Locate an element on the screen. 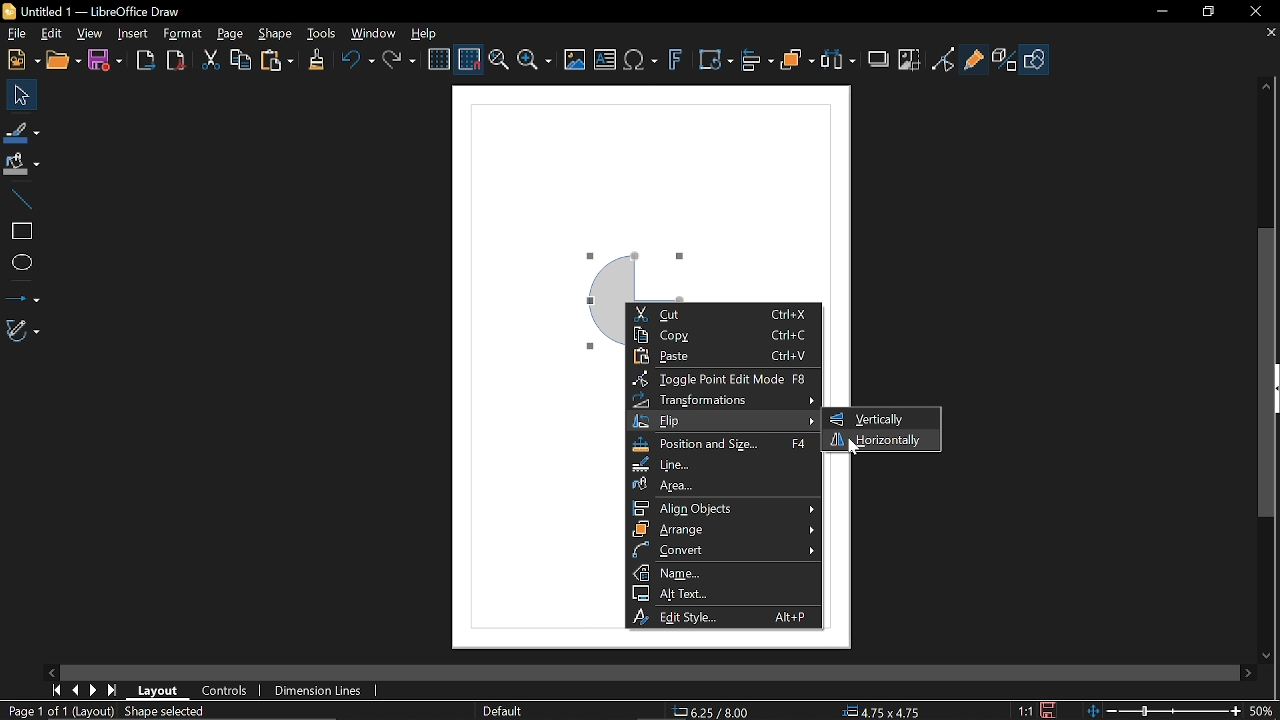 Image resolution: width=1280 pixels, height=720 pixels. Next page is located at coordinates (93, 689).